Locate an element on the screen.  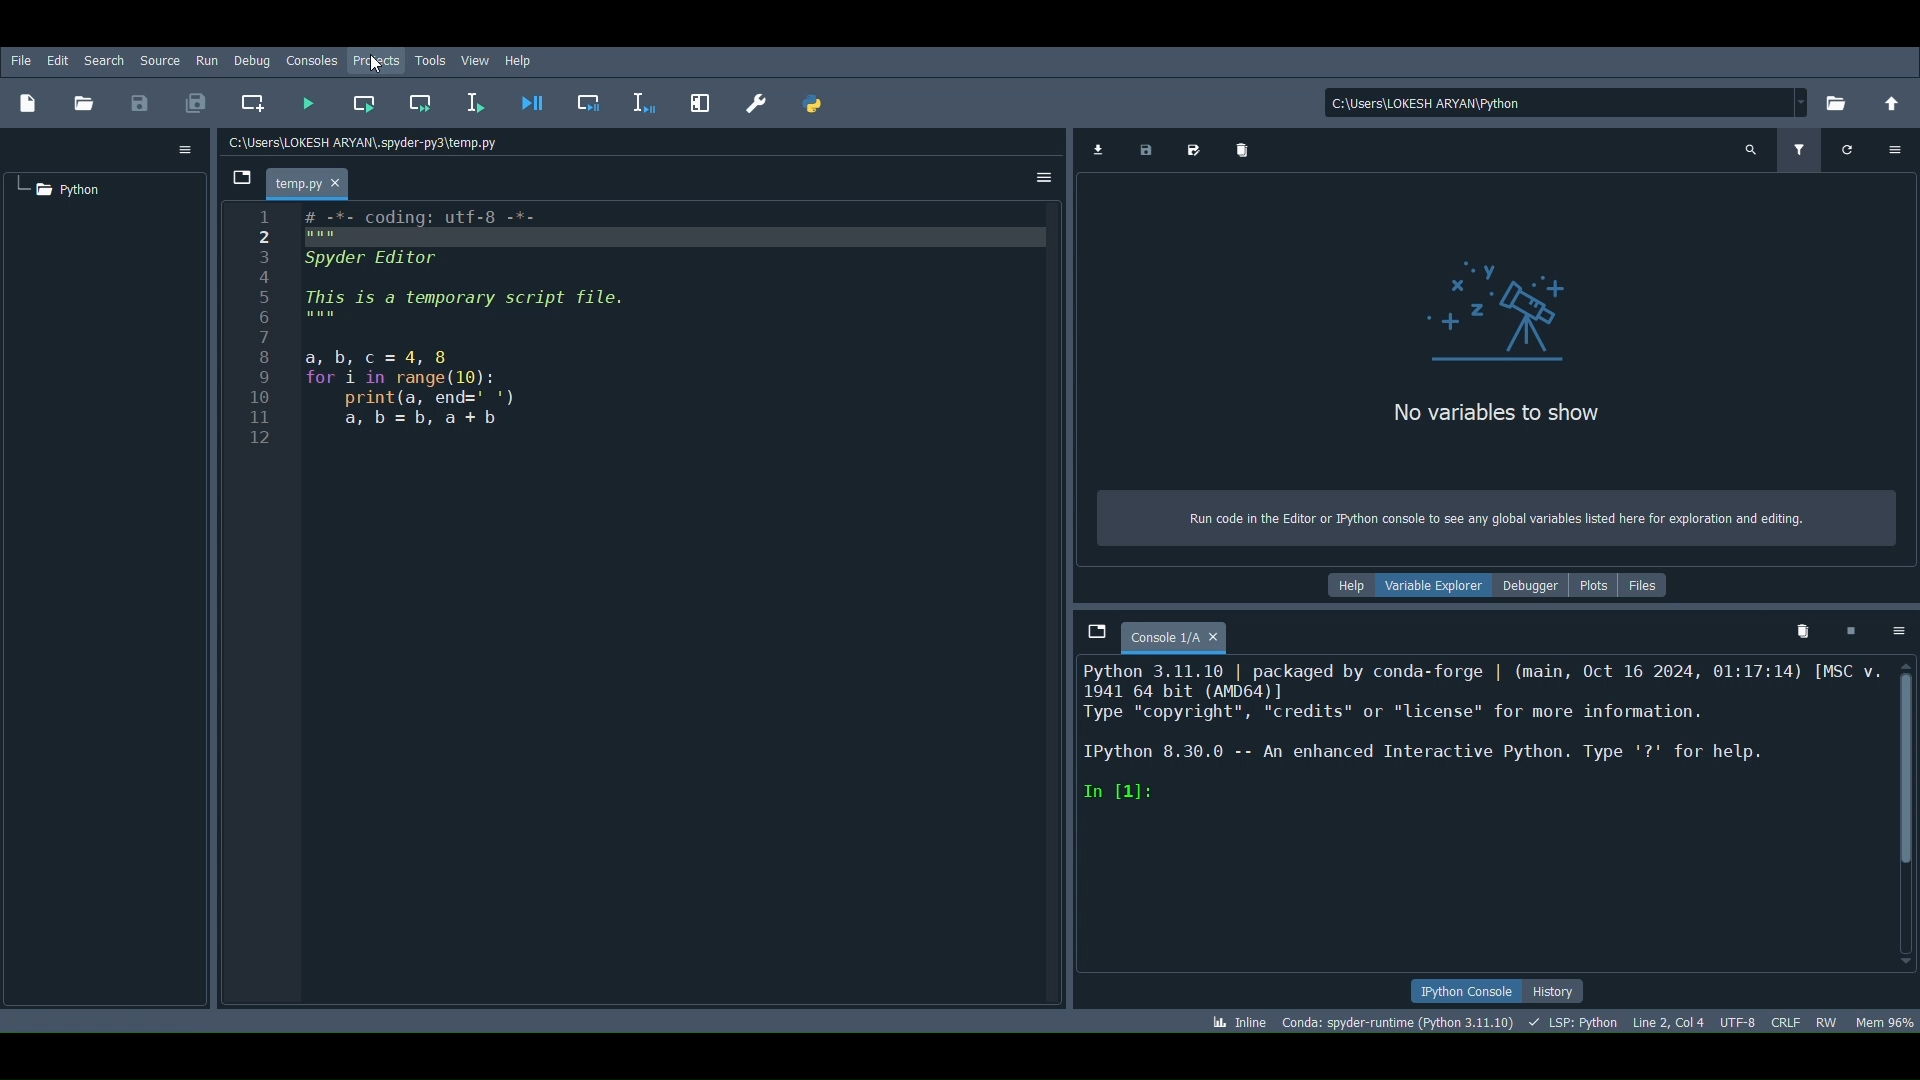
View is located at coordinates (474, 59).